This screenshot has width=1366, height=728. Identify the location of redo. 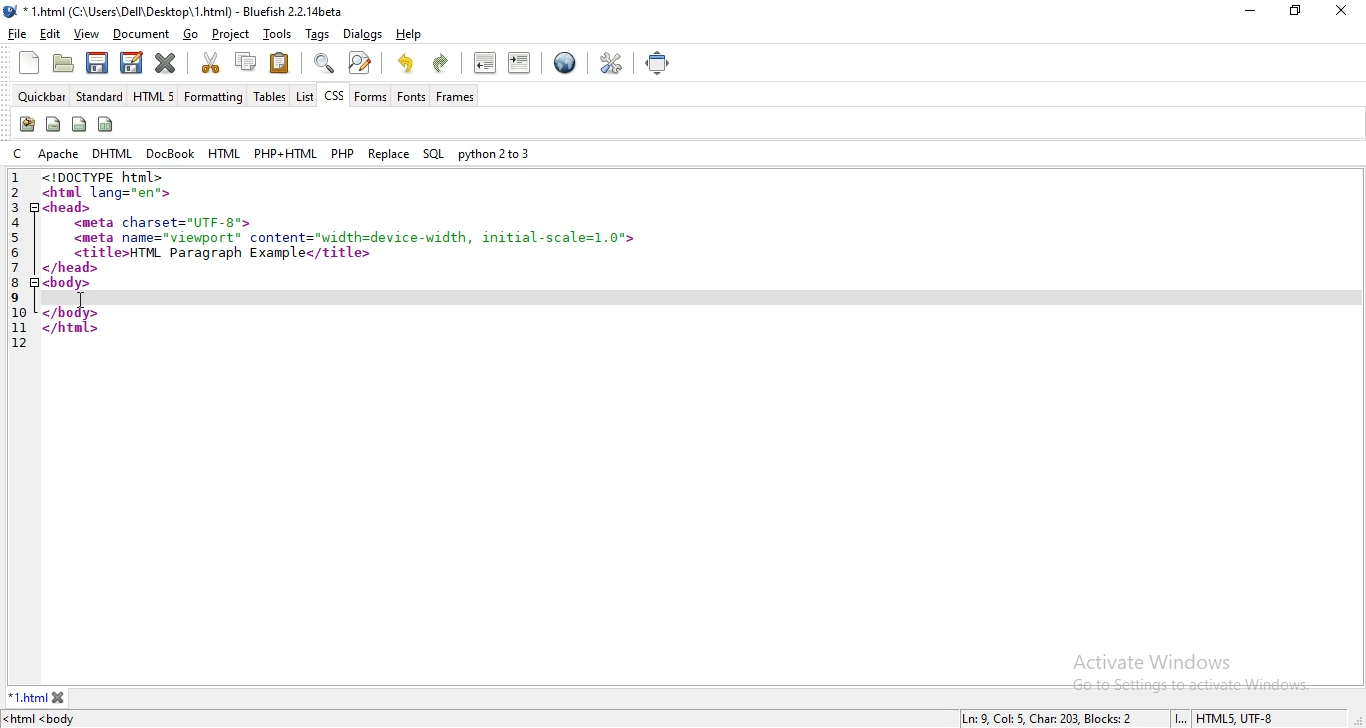
(443, 63).